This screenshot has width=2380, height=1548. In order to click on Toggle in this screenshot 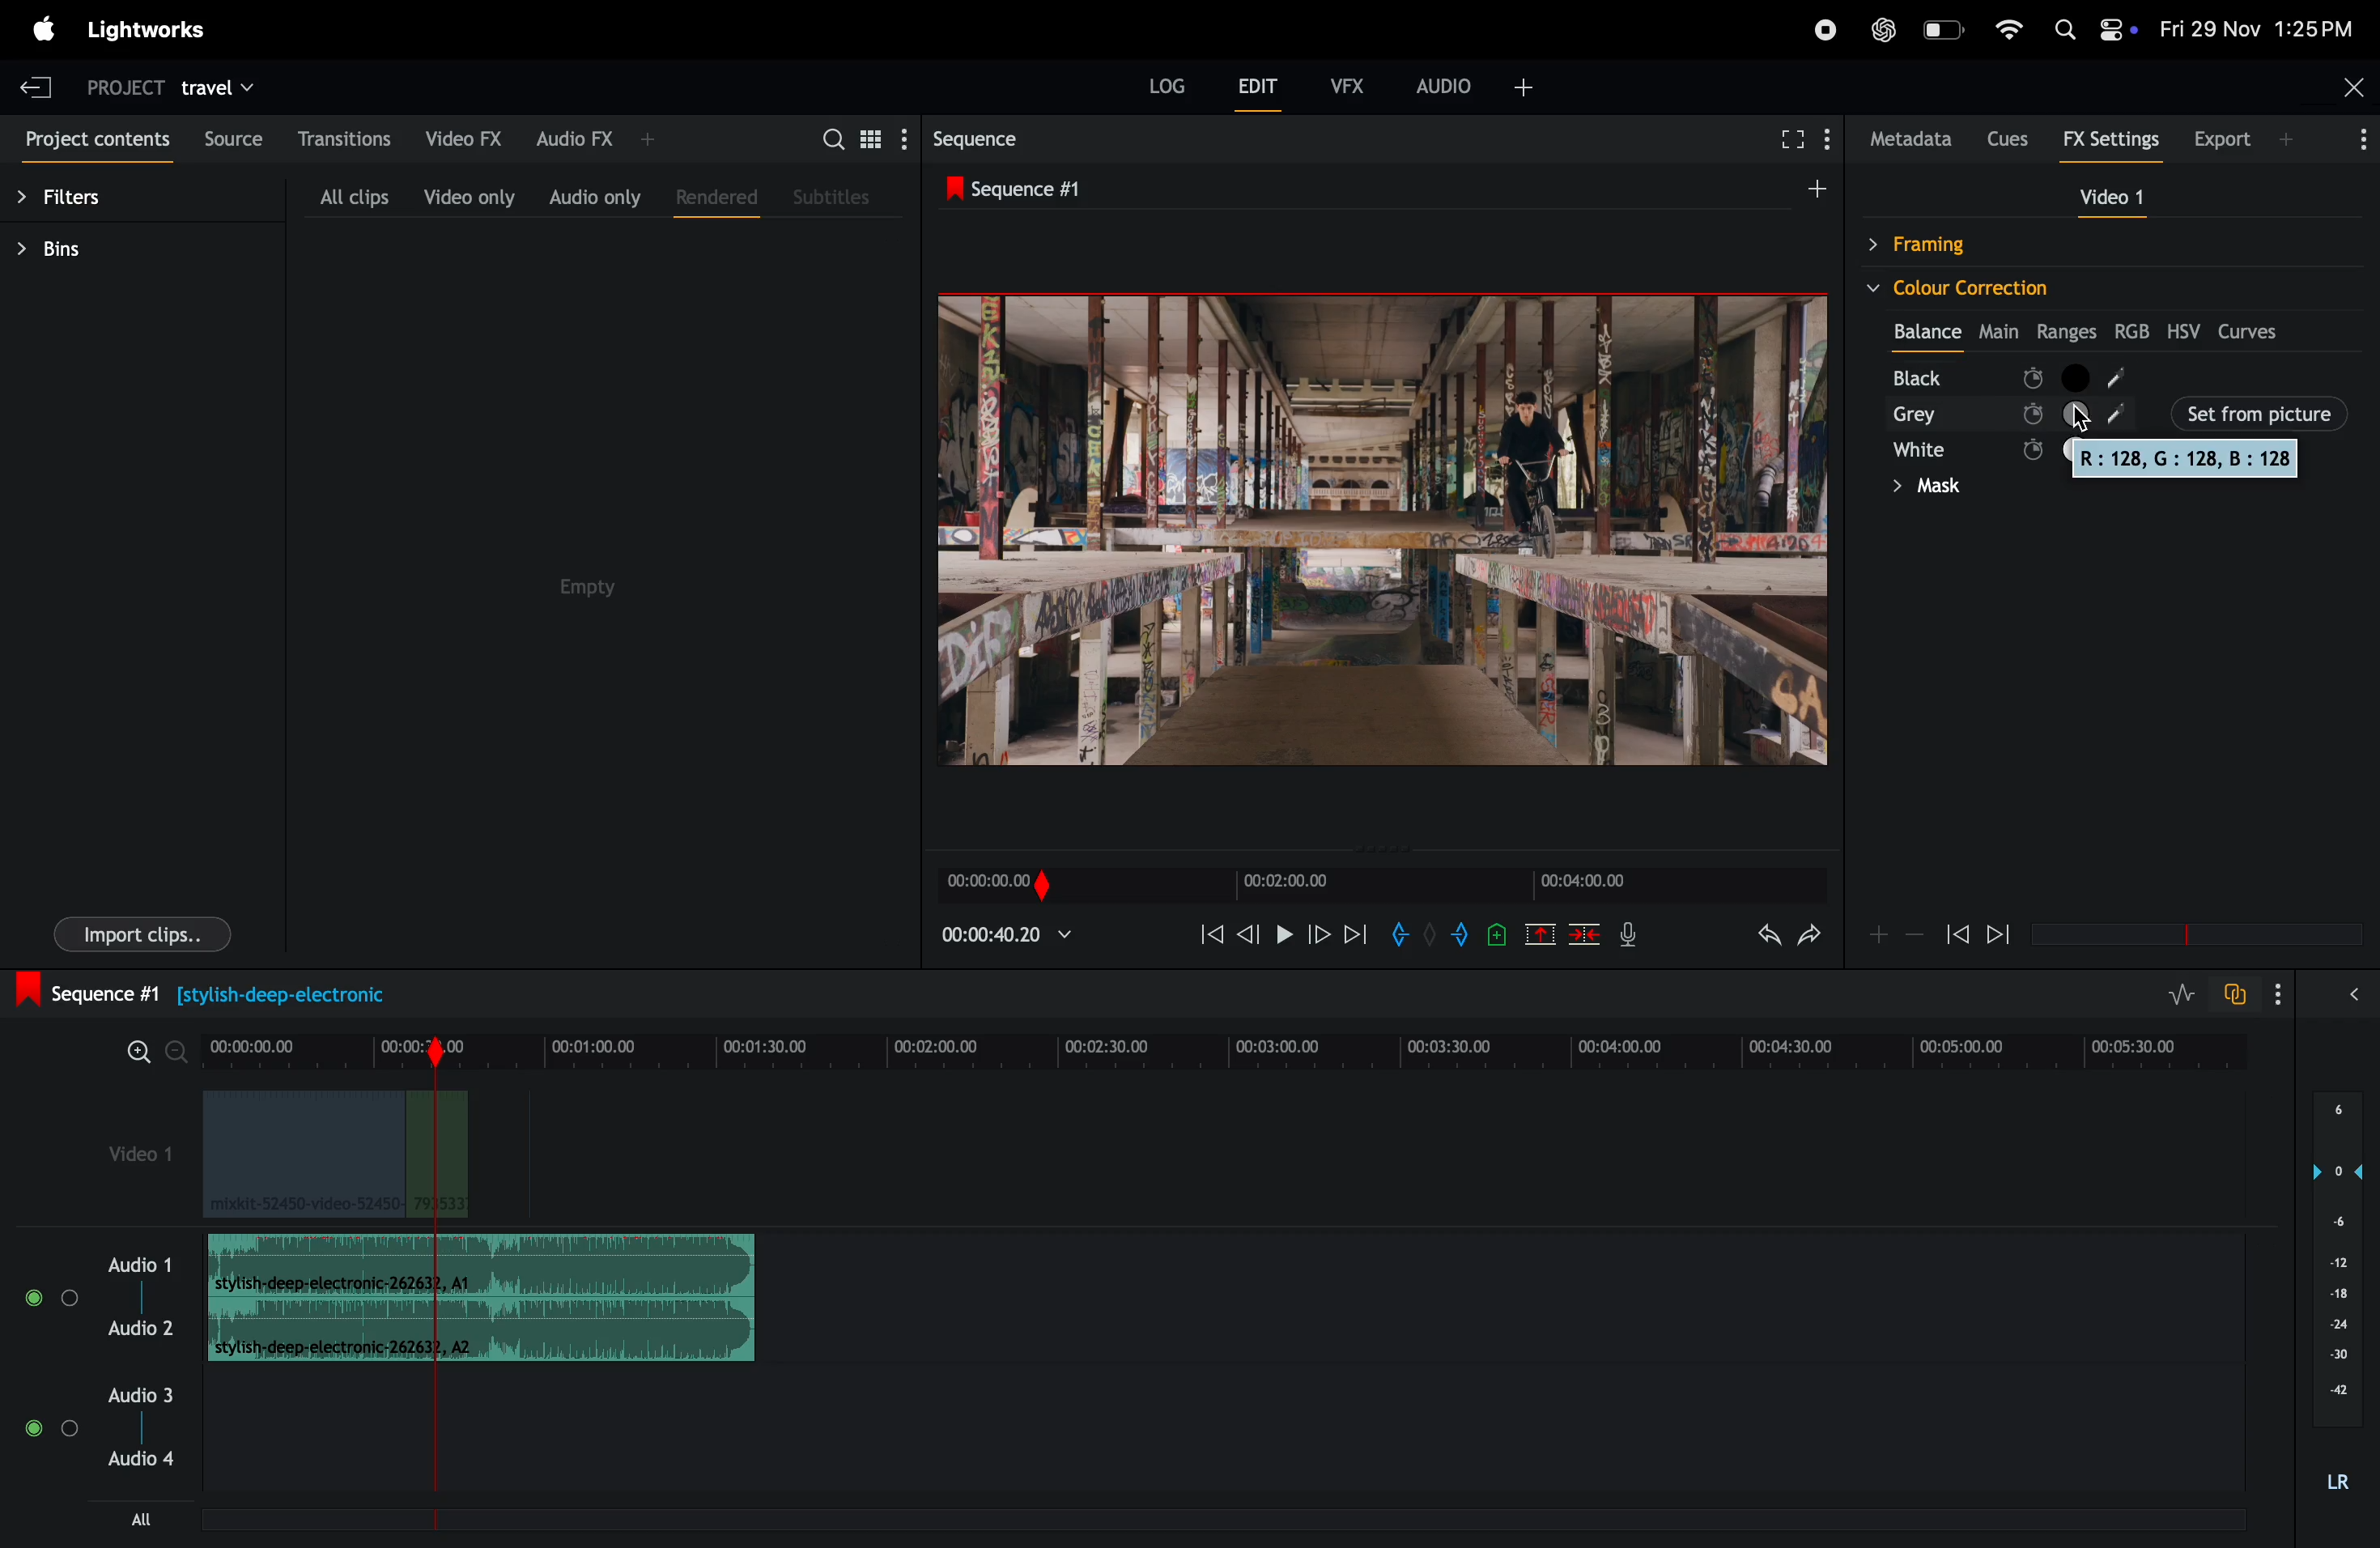, I will do `click(71, 1430)`.